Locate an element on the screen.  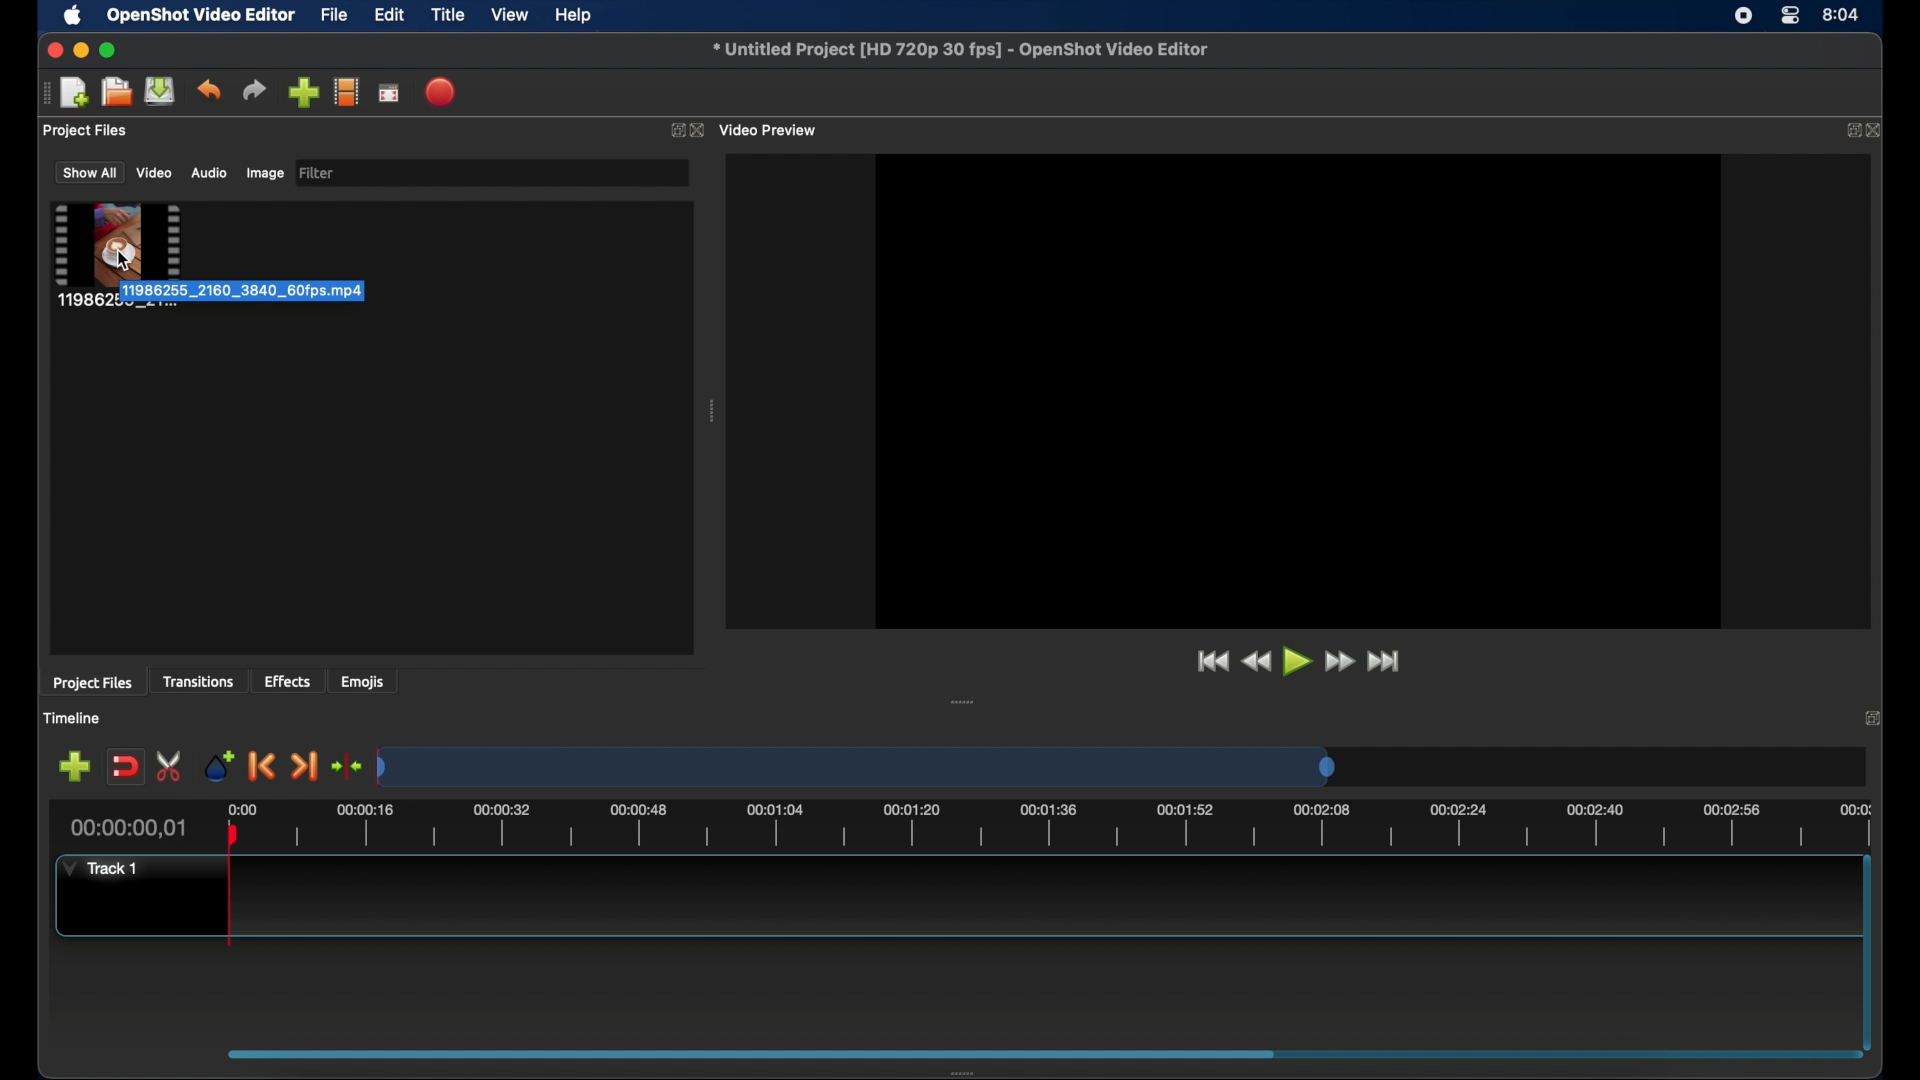
time is located at coordinates (1842, 13).